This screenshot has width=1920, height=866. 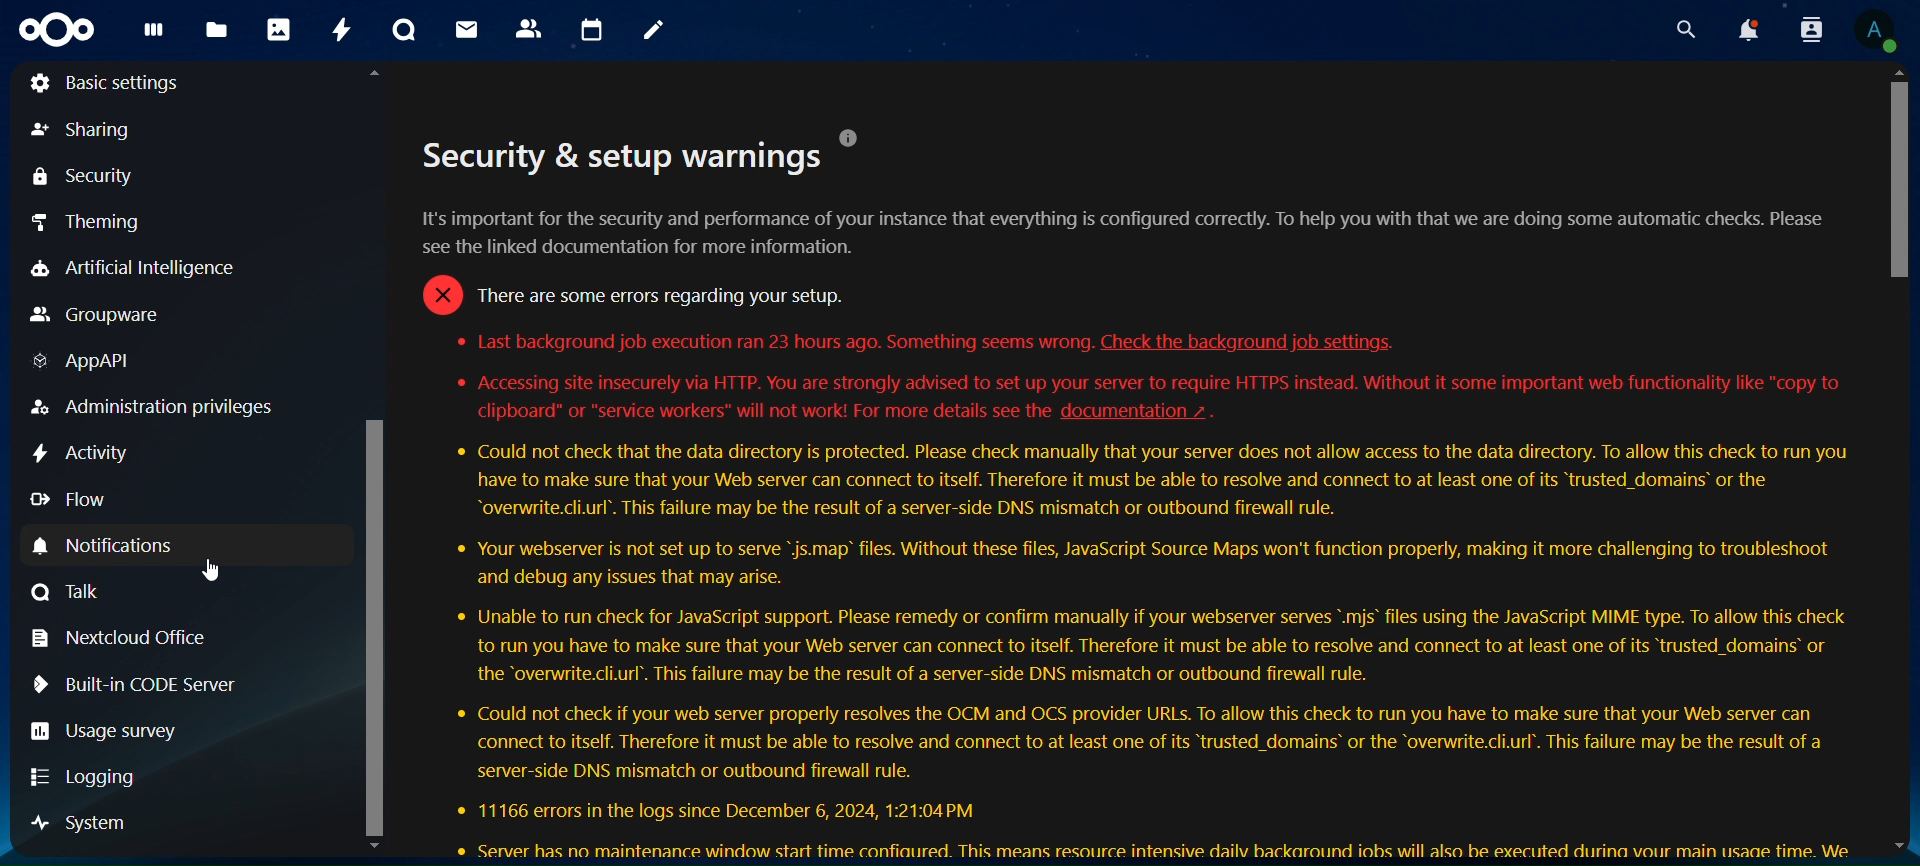 I want to click on logging, so click(x=90, y=781).